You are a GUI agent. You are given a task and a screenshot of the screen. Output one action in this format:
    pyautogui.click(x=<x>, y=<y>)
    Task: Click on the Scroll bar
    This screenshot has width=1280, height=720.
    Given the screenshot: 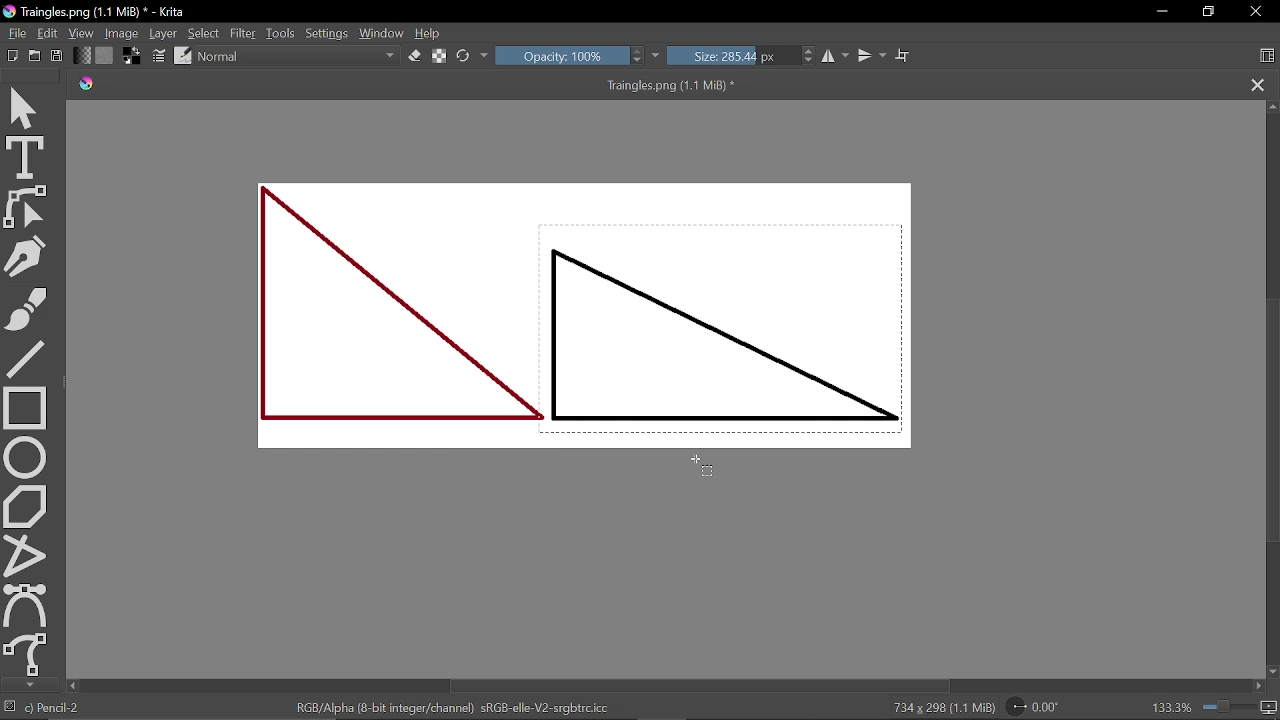 What is the action you would take?
    pyautogui.click(x=661, y=686)
    